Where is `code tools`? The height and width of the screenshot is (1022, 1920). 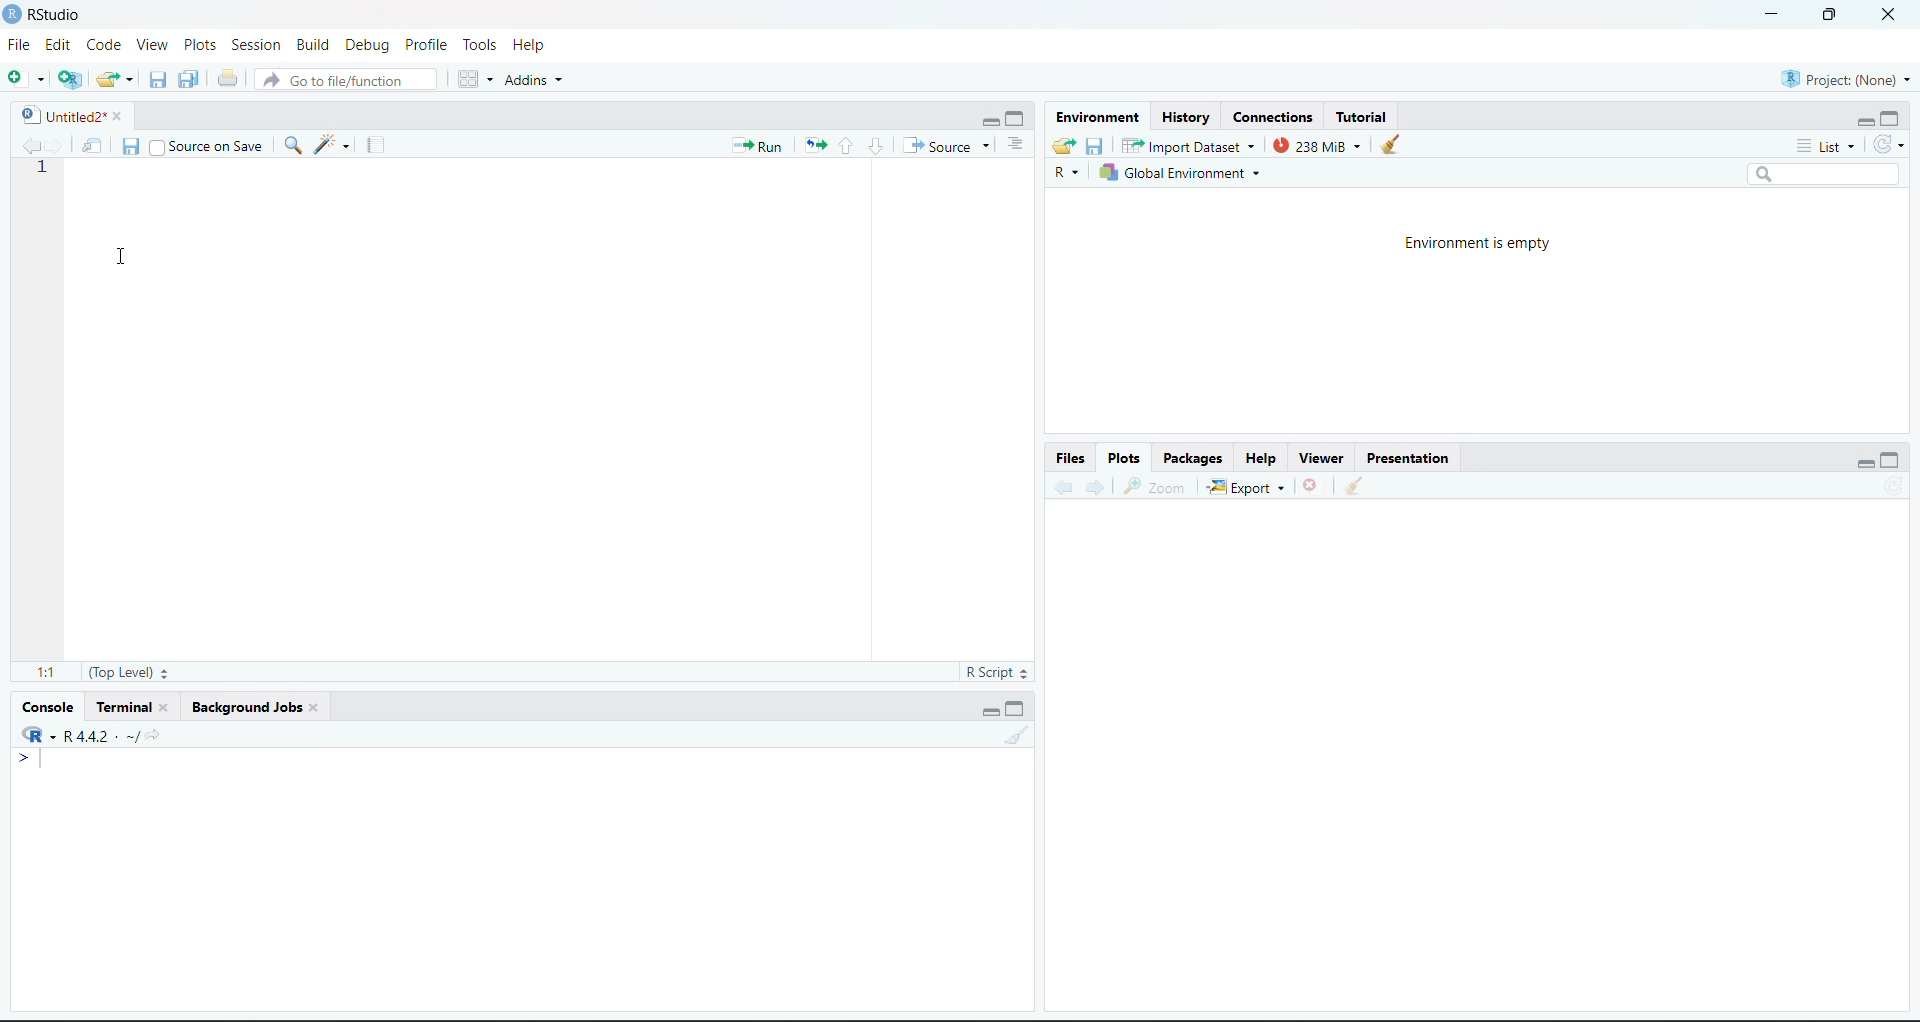
code tools is located at coordinates (333, 145).